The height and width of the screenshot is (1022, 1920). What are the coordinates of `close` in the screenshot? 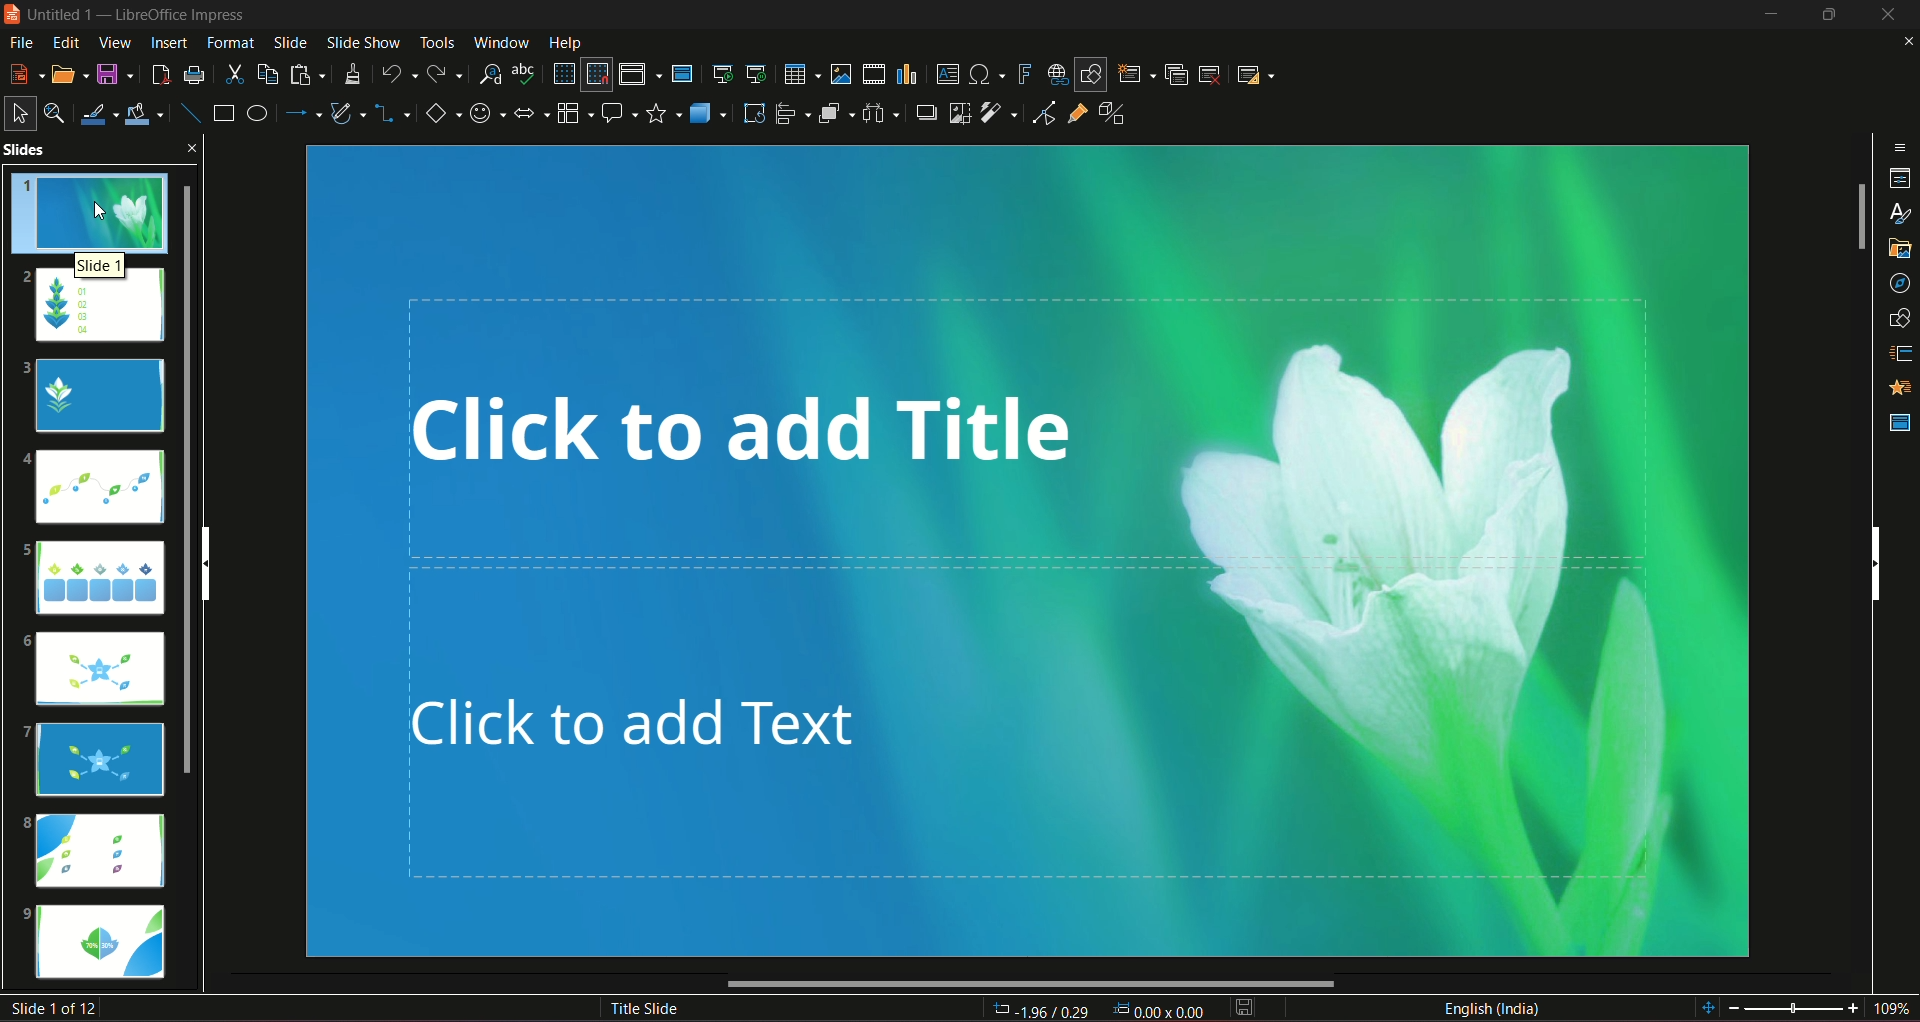 It's located at (1903, 42).